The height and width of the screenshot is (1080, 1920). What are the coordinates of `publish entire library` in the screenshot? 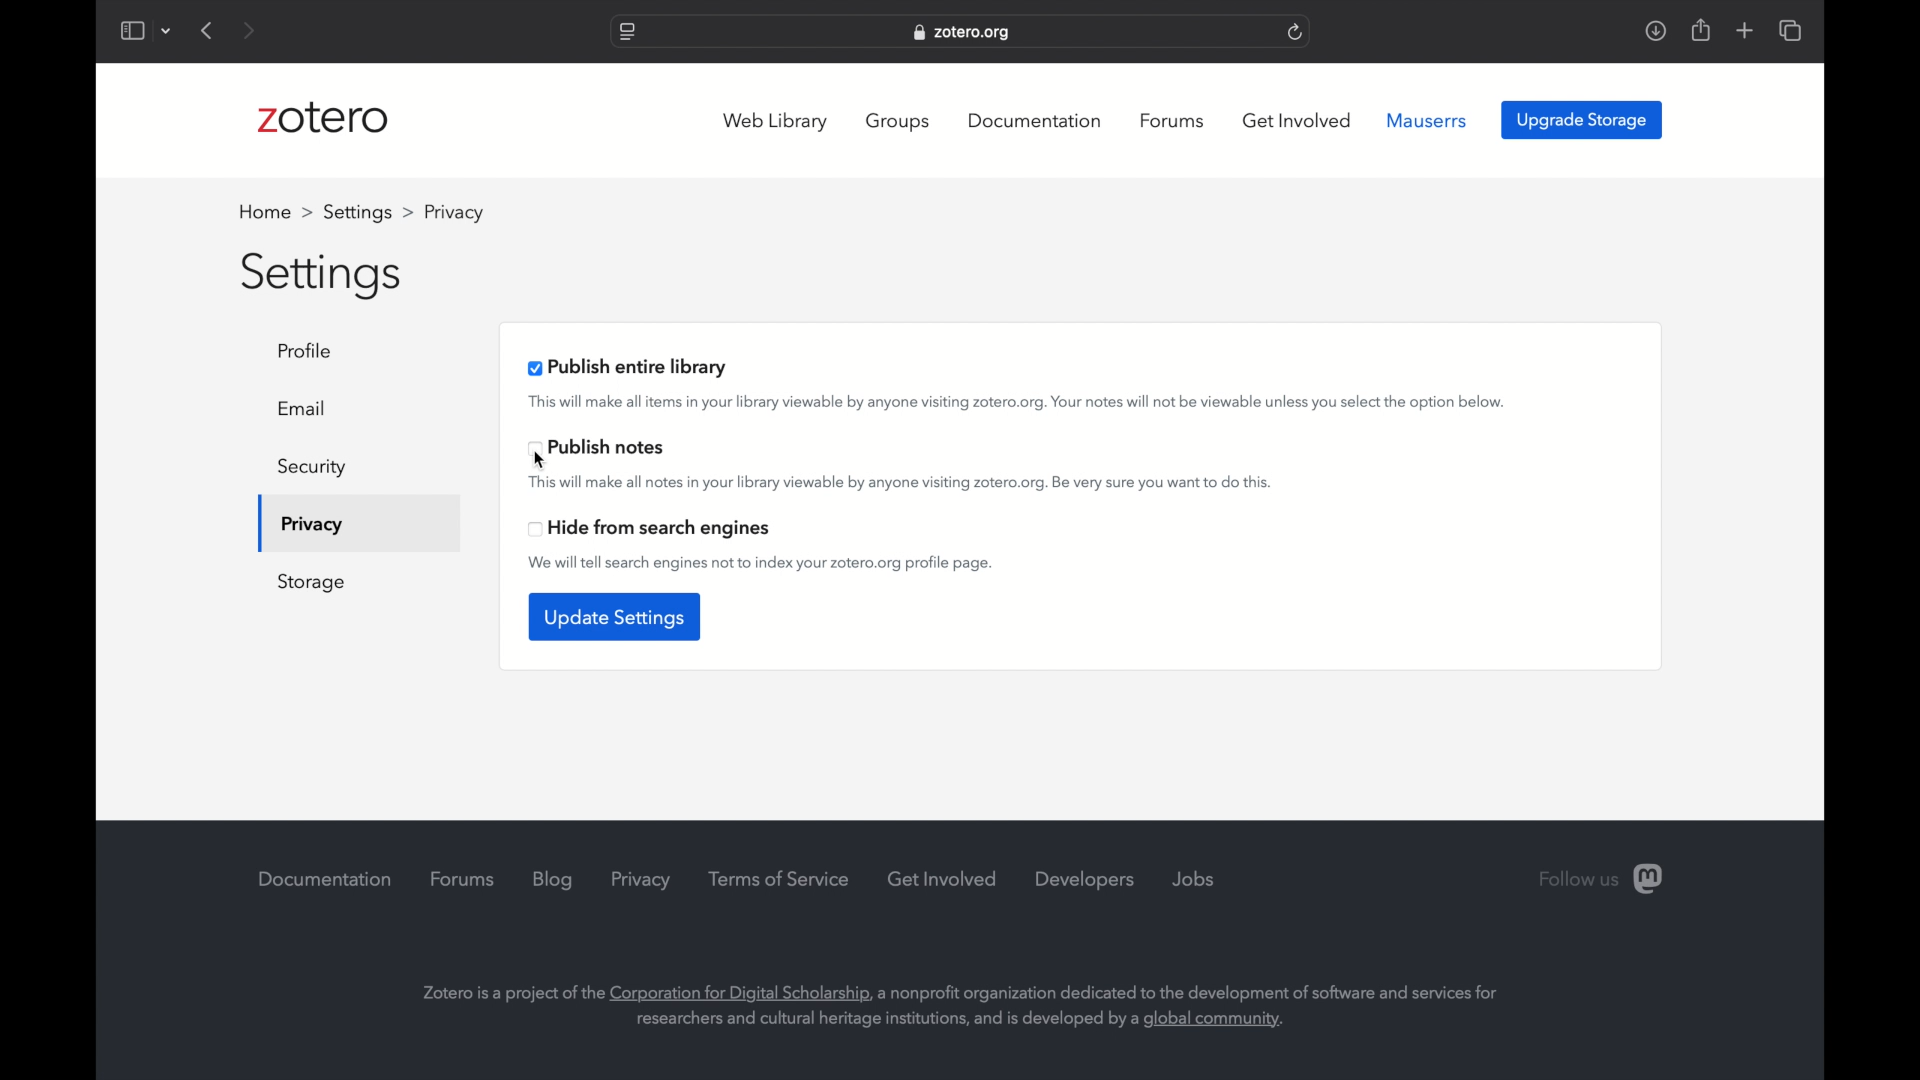 It's located at (628, 367).